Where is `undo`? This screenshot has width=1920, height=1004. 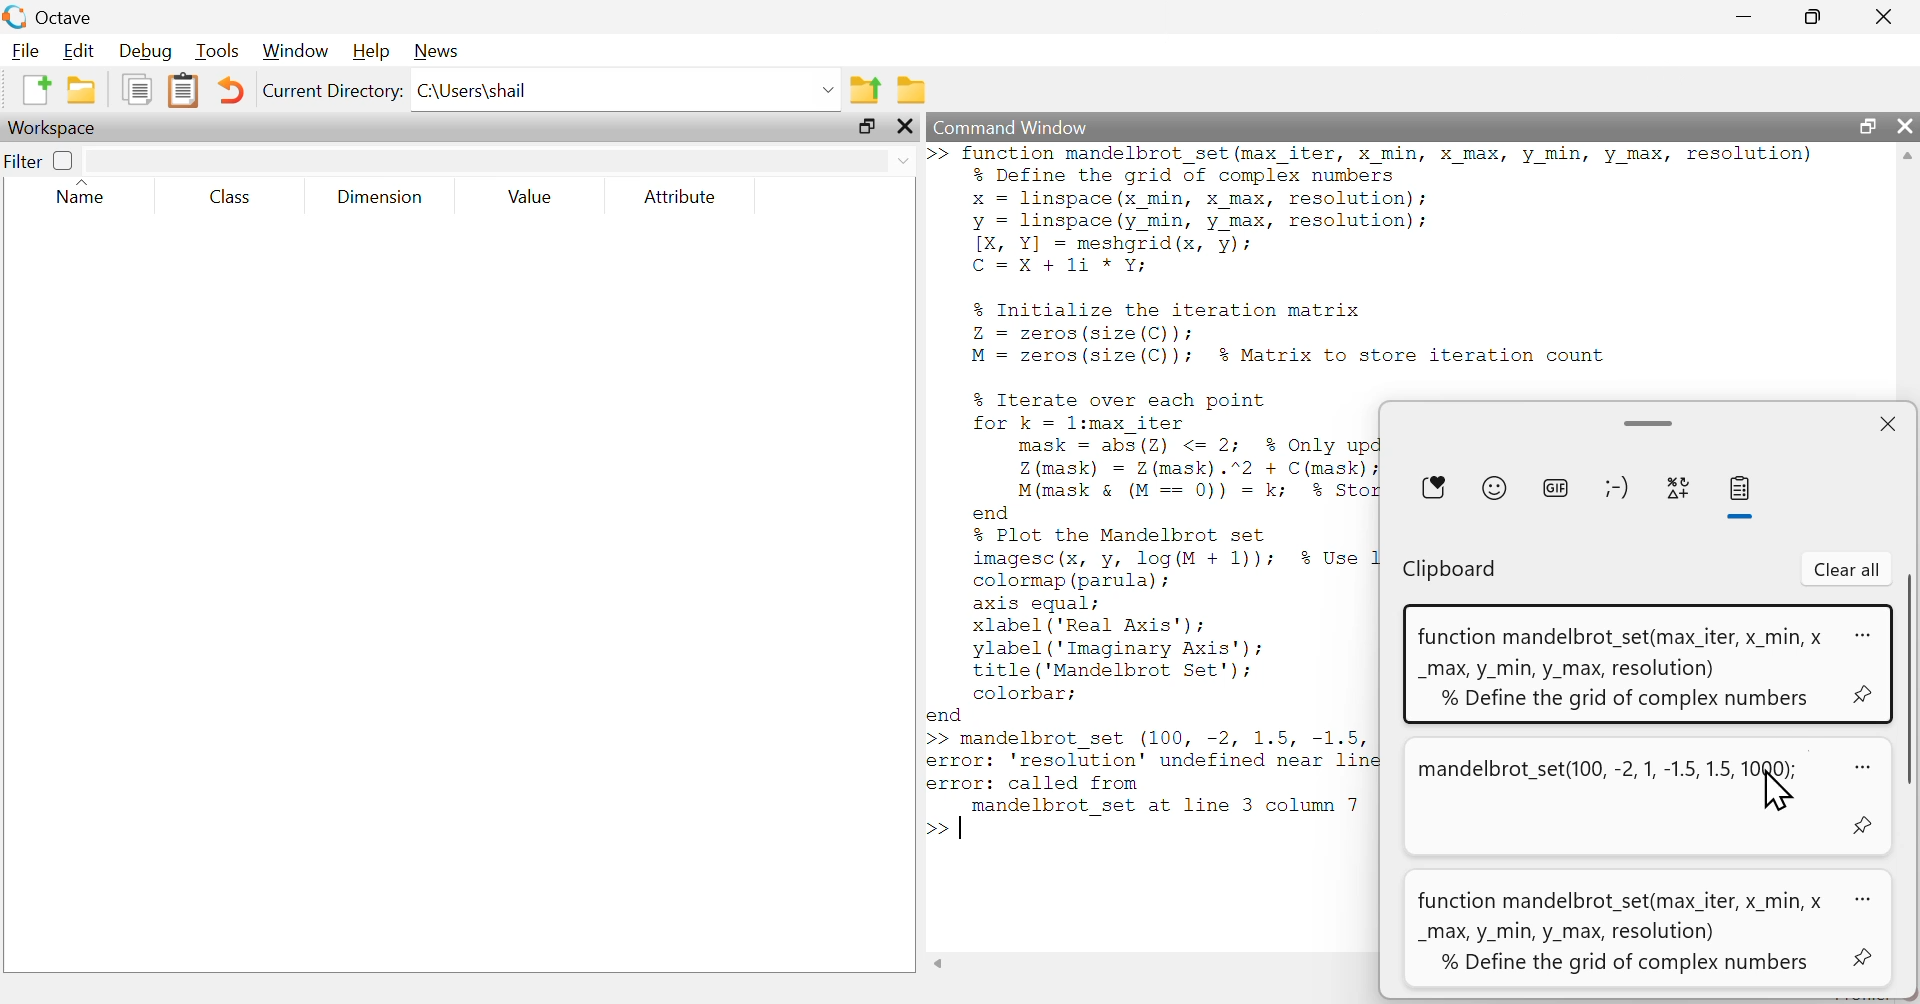
undo is located at coordinates (231, 89).